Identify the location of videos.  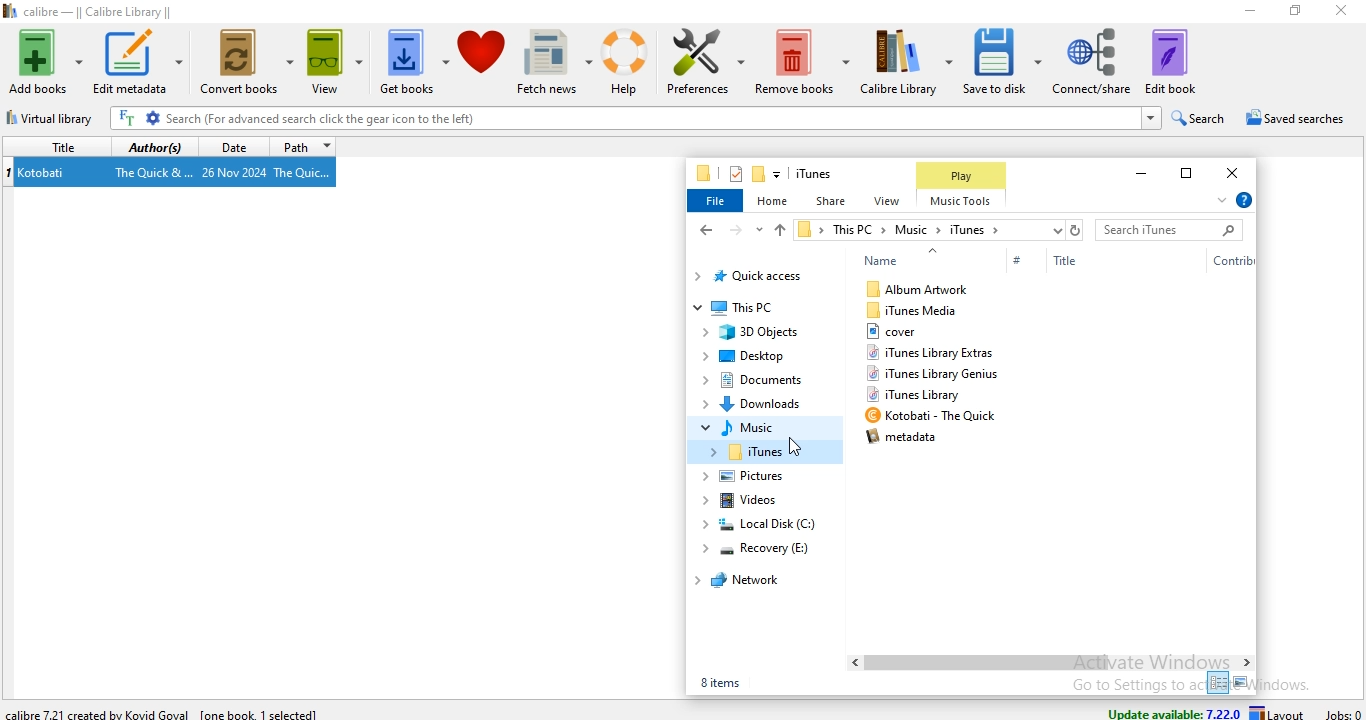
(751, 503).